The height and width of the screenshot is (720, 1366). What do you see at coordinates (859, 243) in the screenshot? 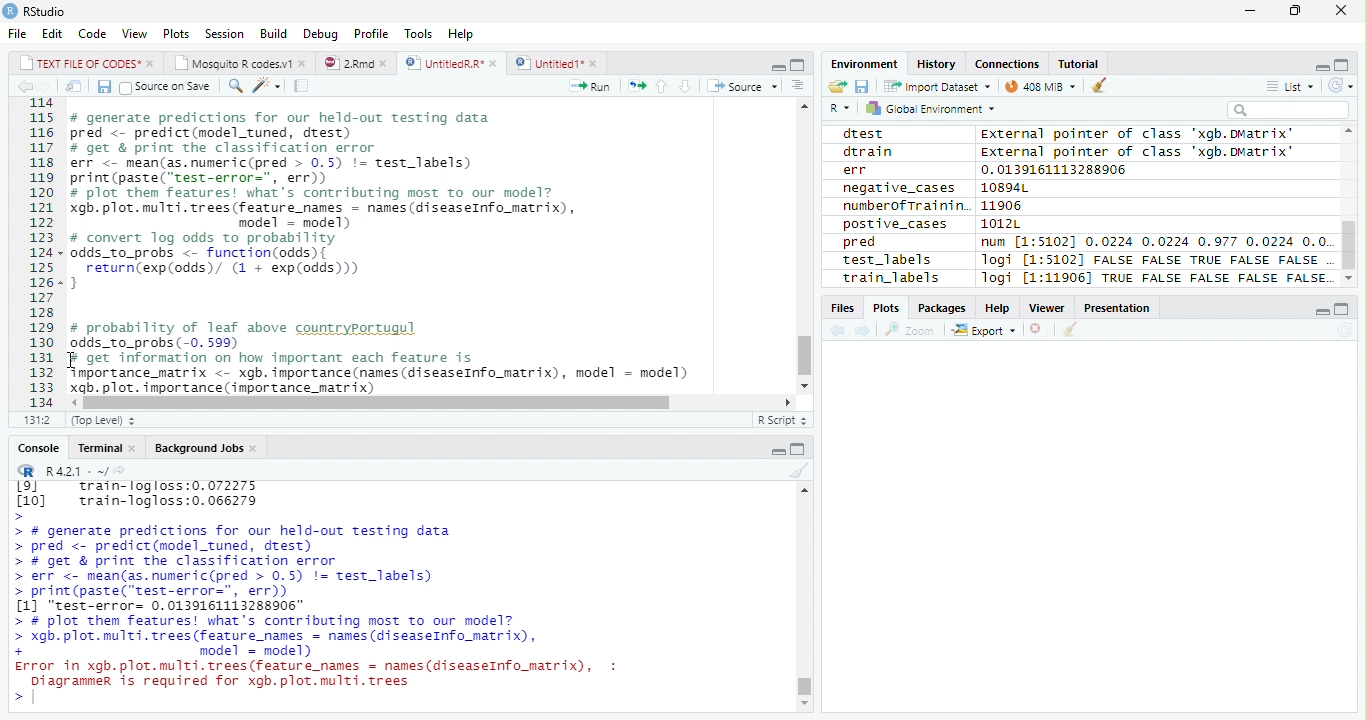
I see `pred` at bounding box center [859, 243].